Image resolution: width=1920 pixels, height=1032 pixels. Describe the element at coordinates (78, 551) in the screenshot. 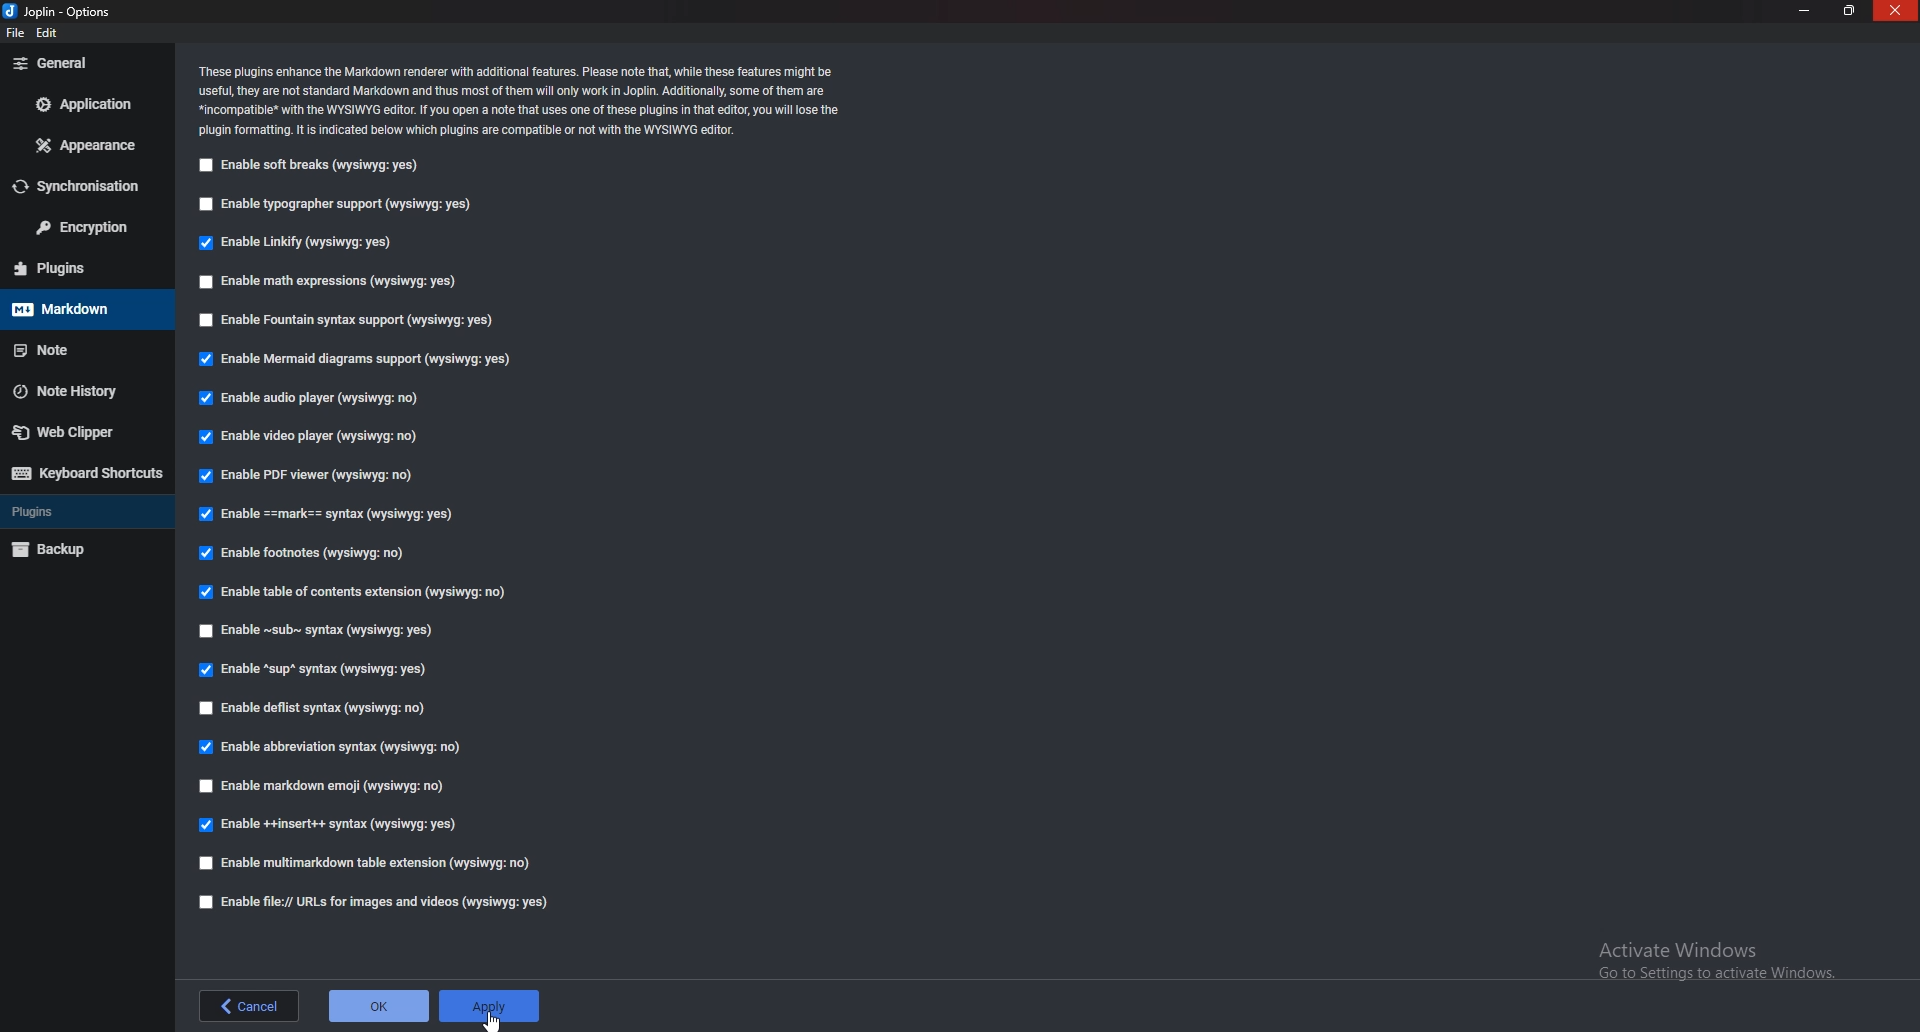

I see `Back up` at that location.